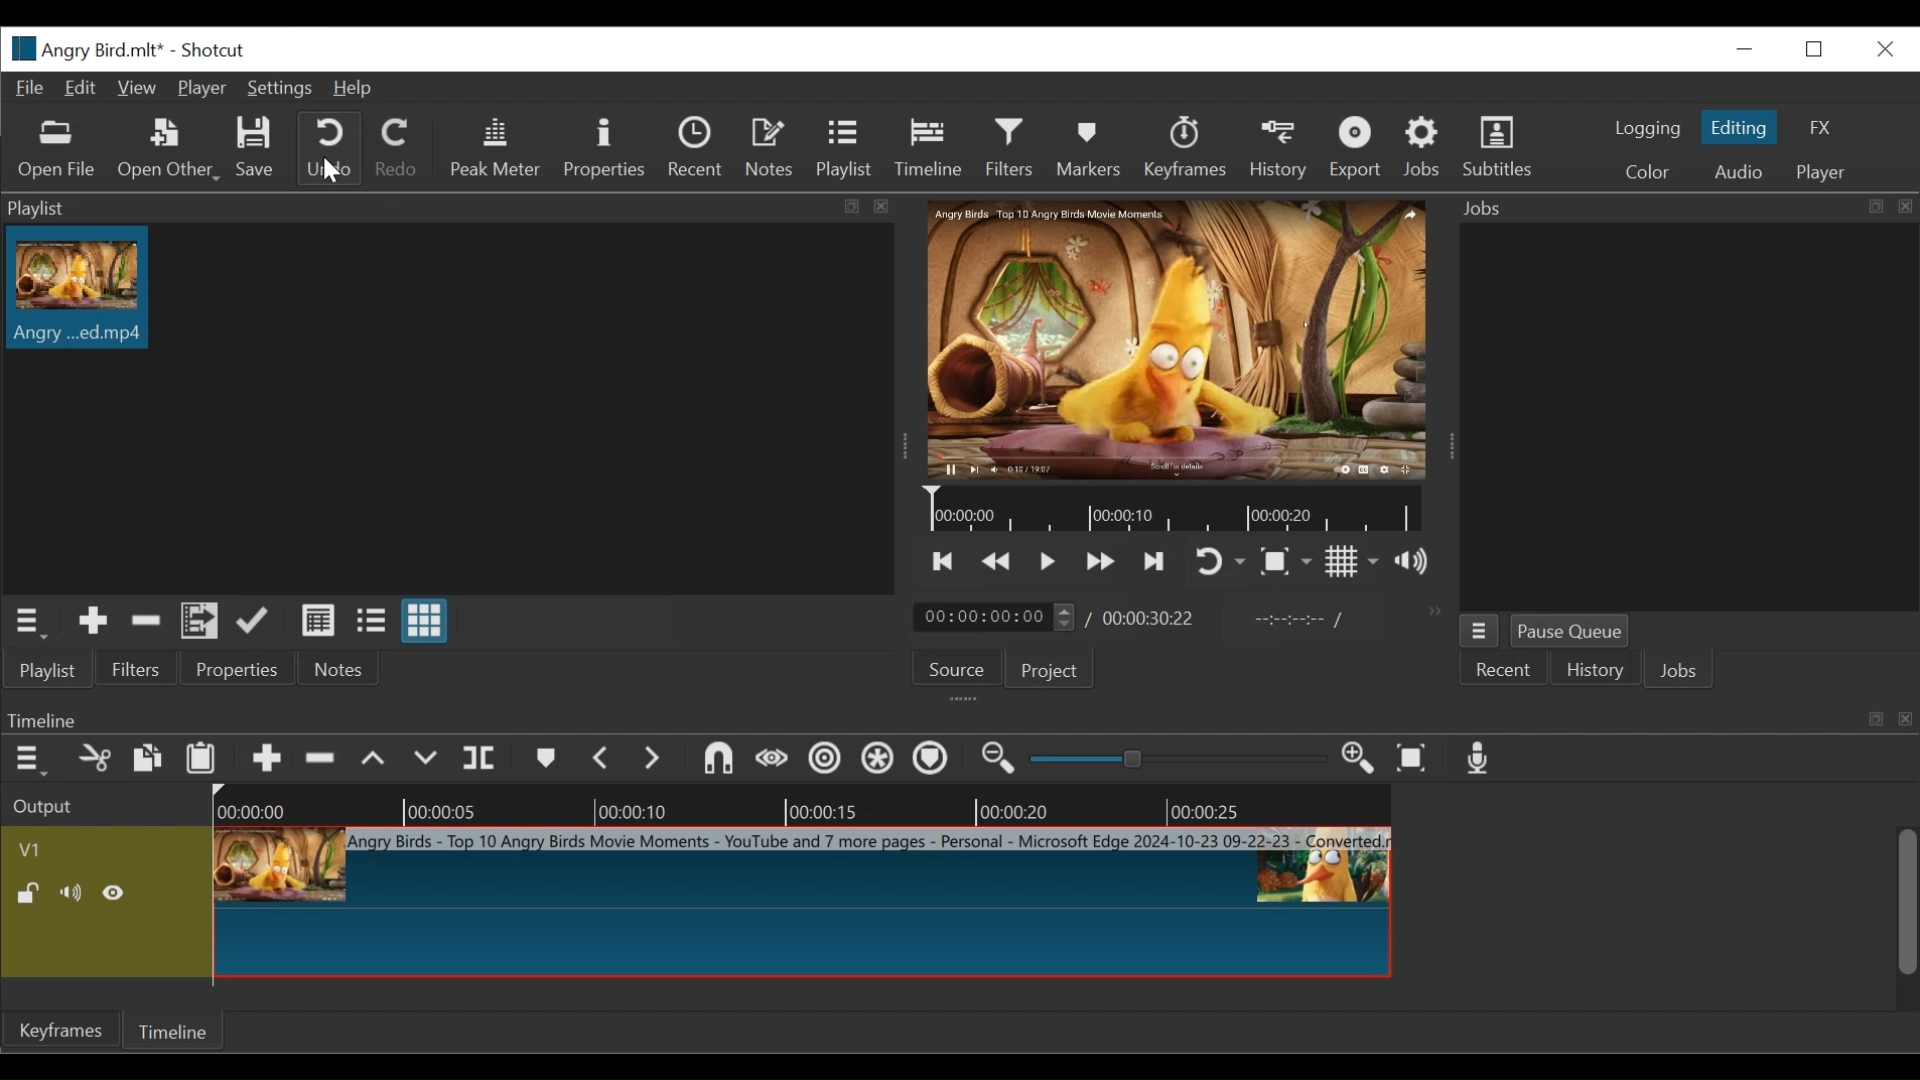  I want to click on Notes, so click(772, 148).